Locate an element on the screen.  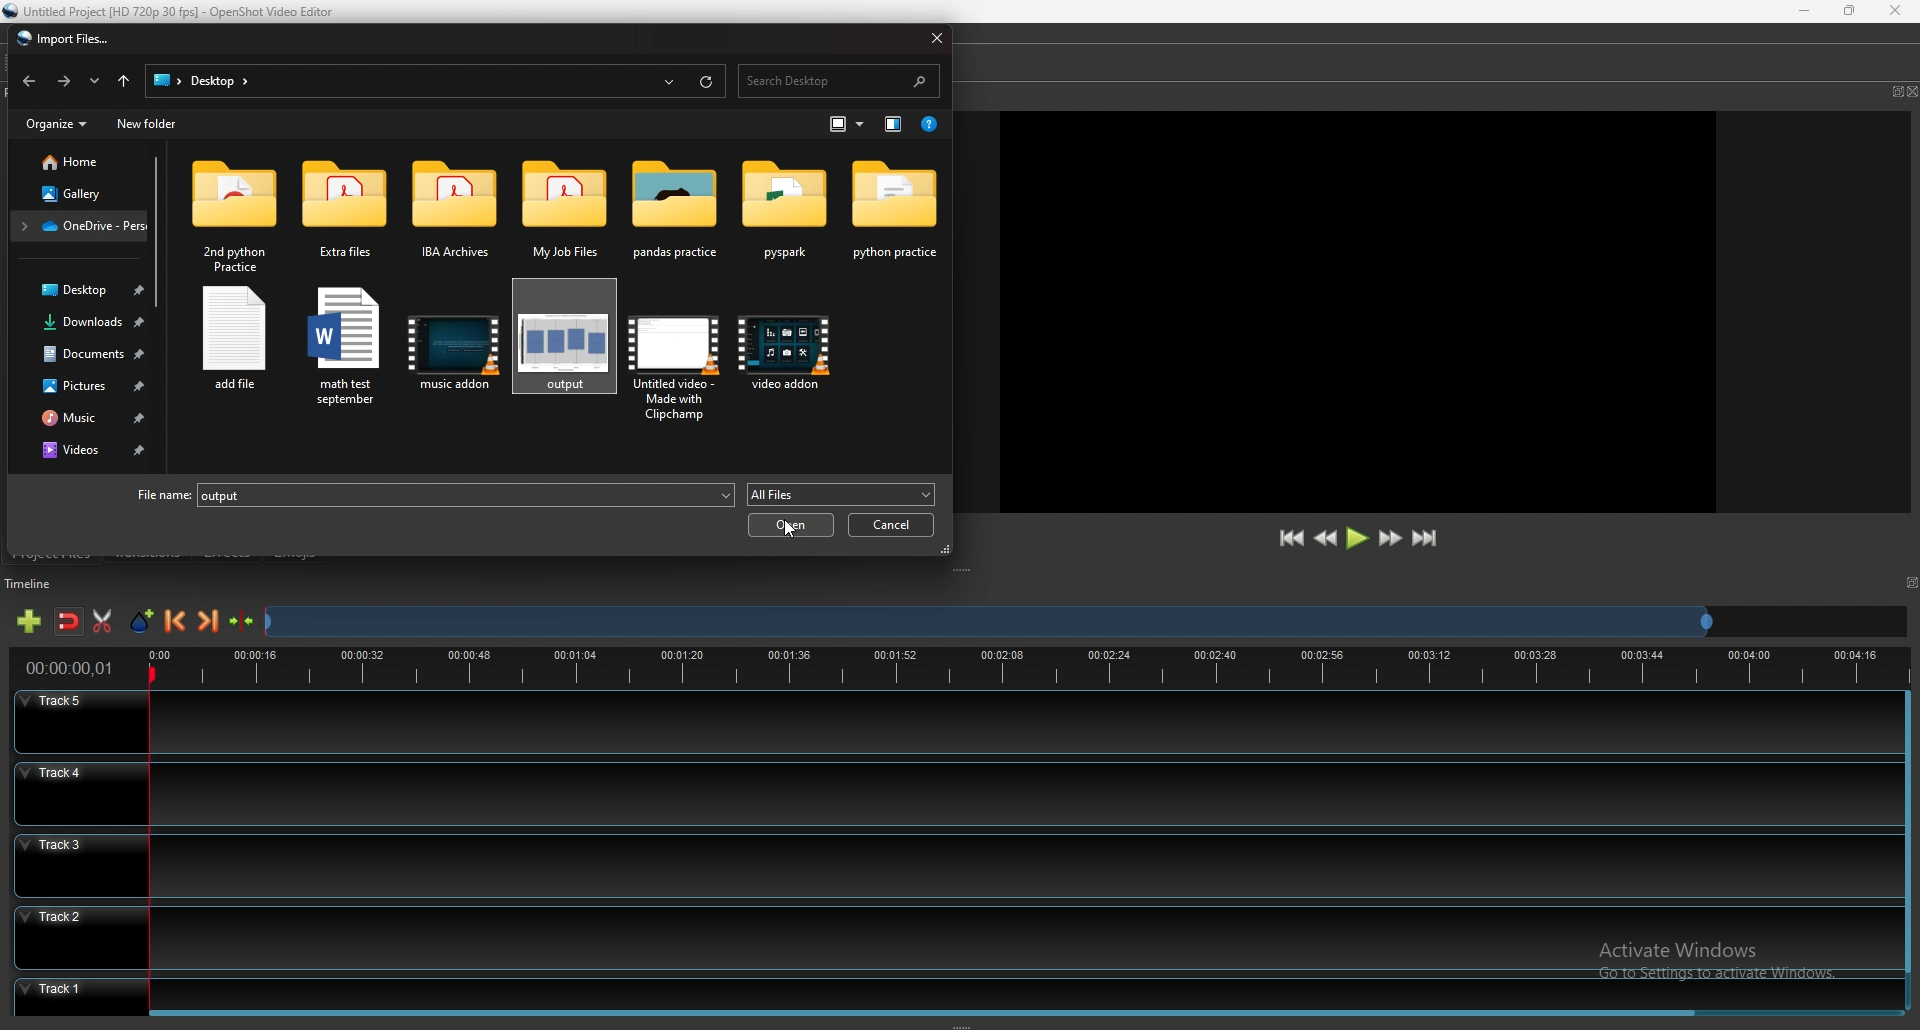
organize is located at coordinates (59, 123).